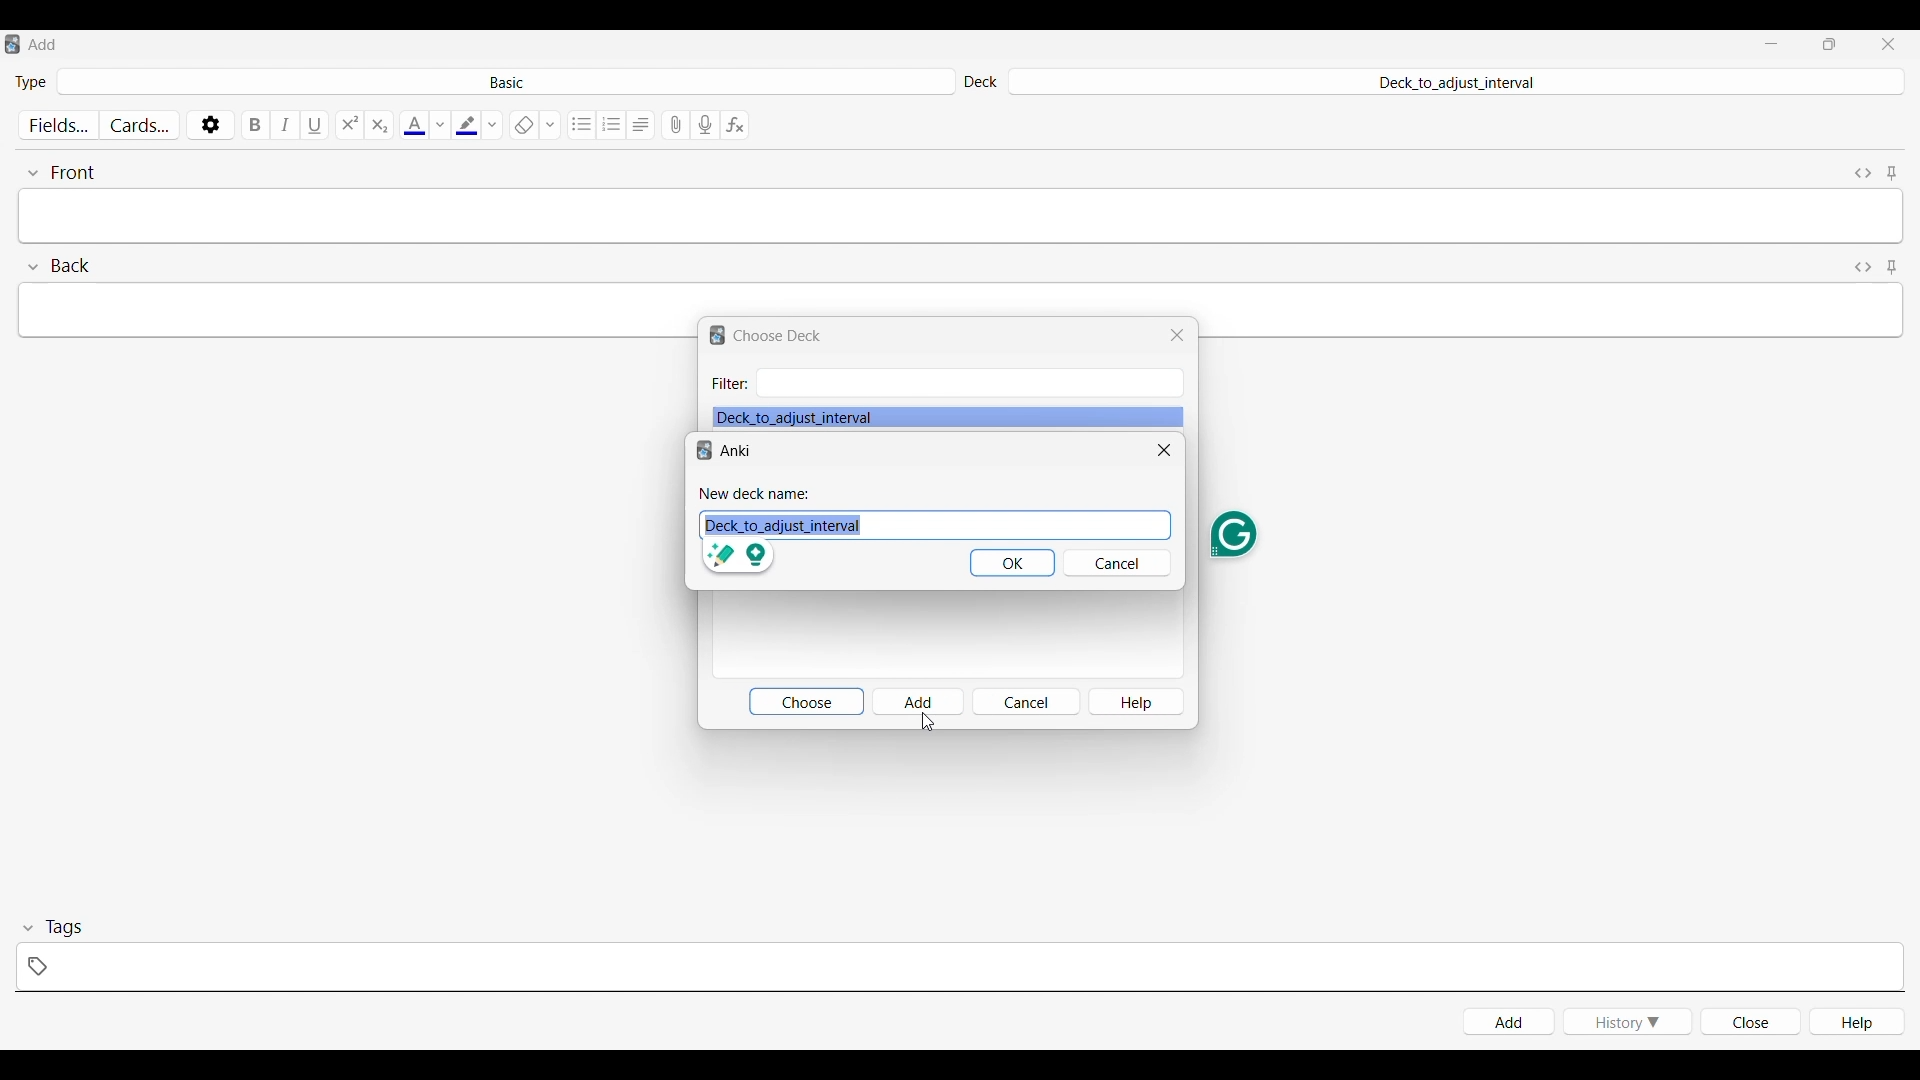 The height and width of the screenshot is (1080, 1920). I want to click on Cancel, so click(1119, 563).